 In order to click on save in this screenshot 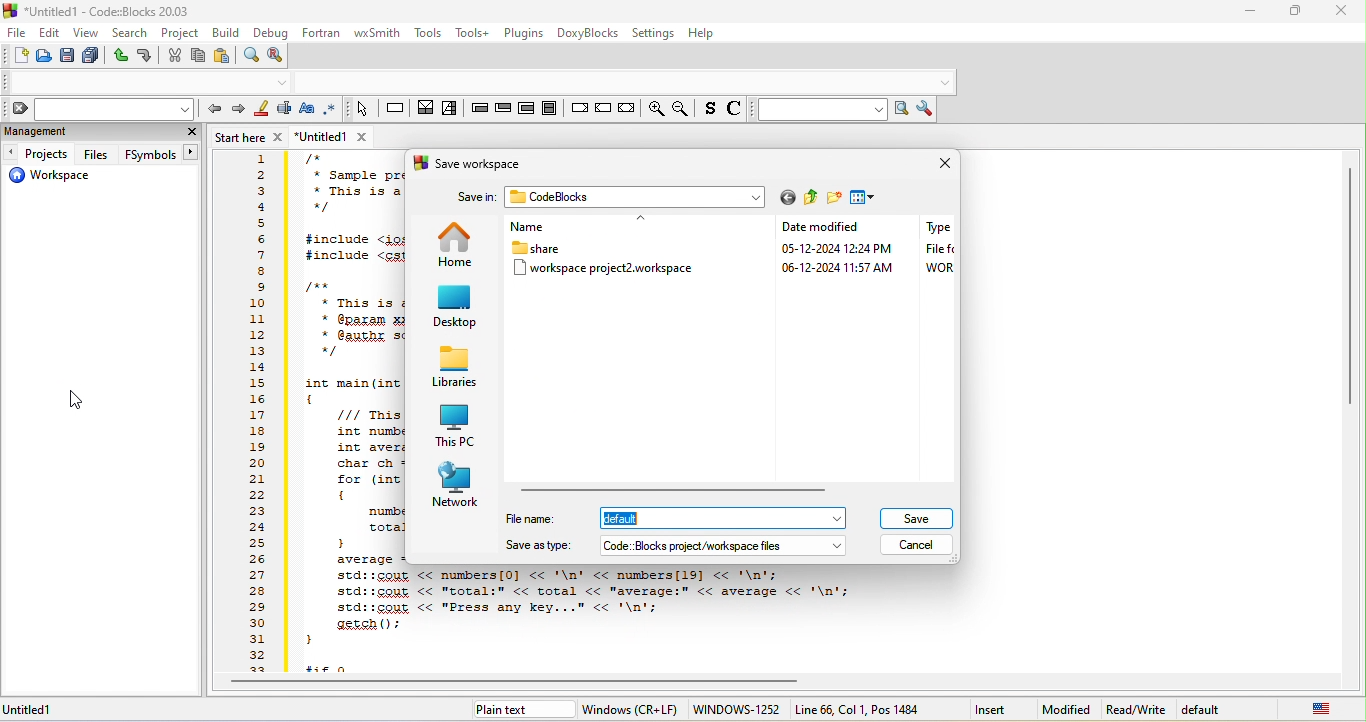, I will do `click(66, 57)`.